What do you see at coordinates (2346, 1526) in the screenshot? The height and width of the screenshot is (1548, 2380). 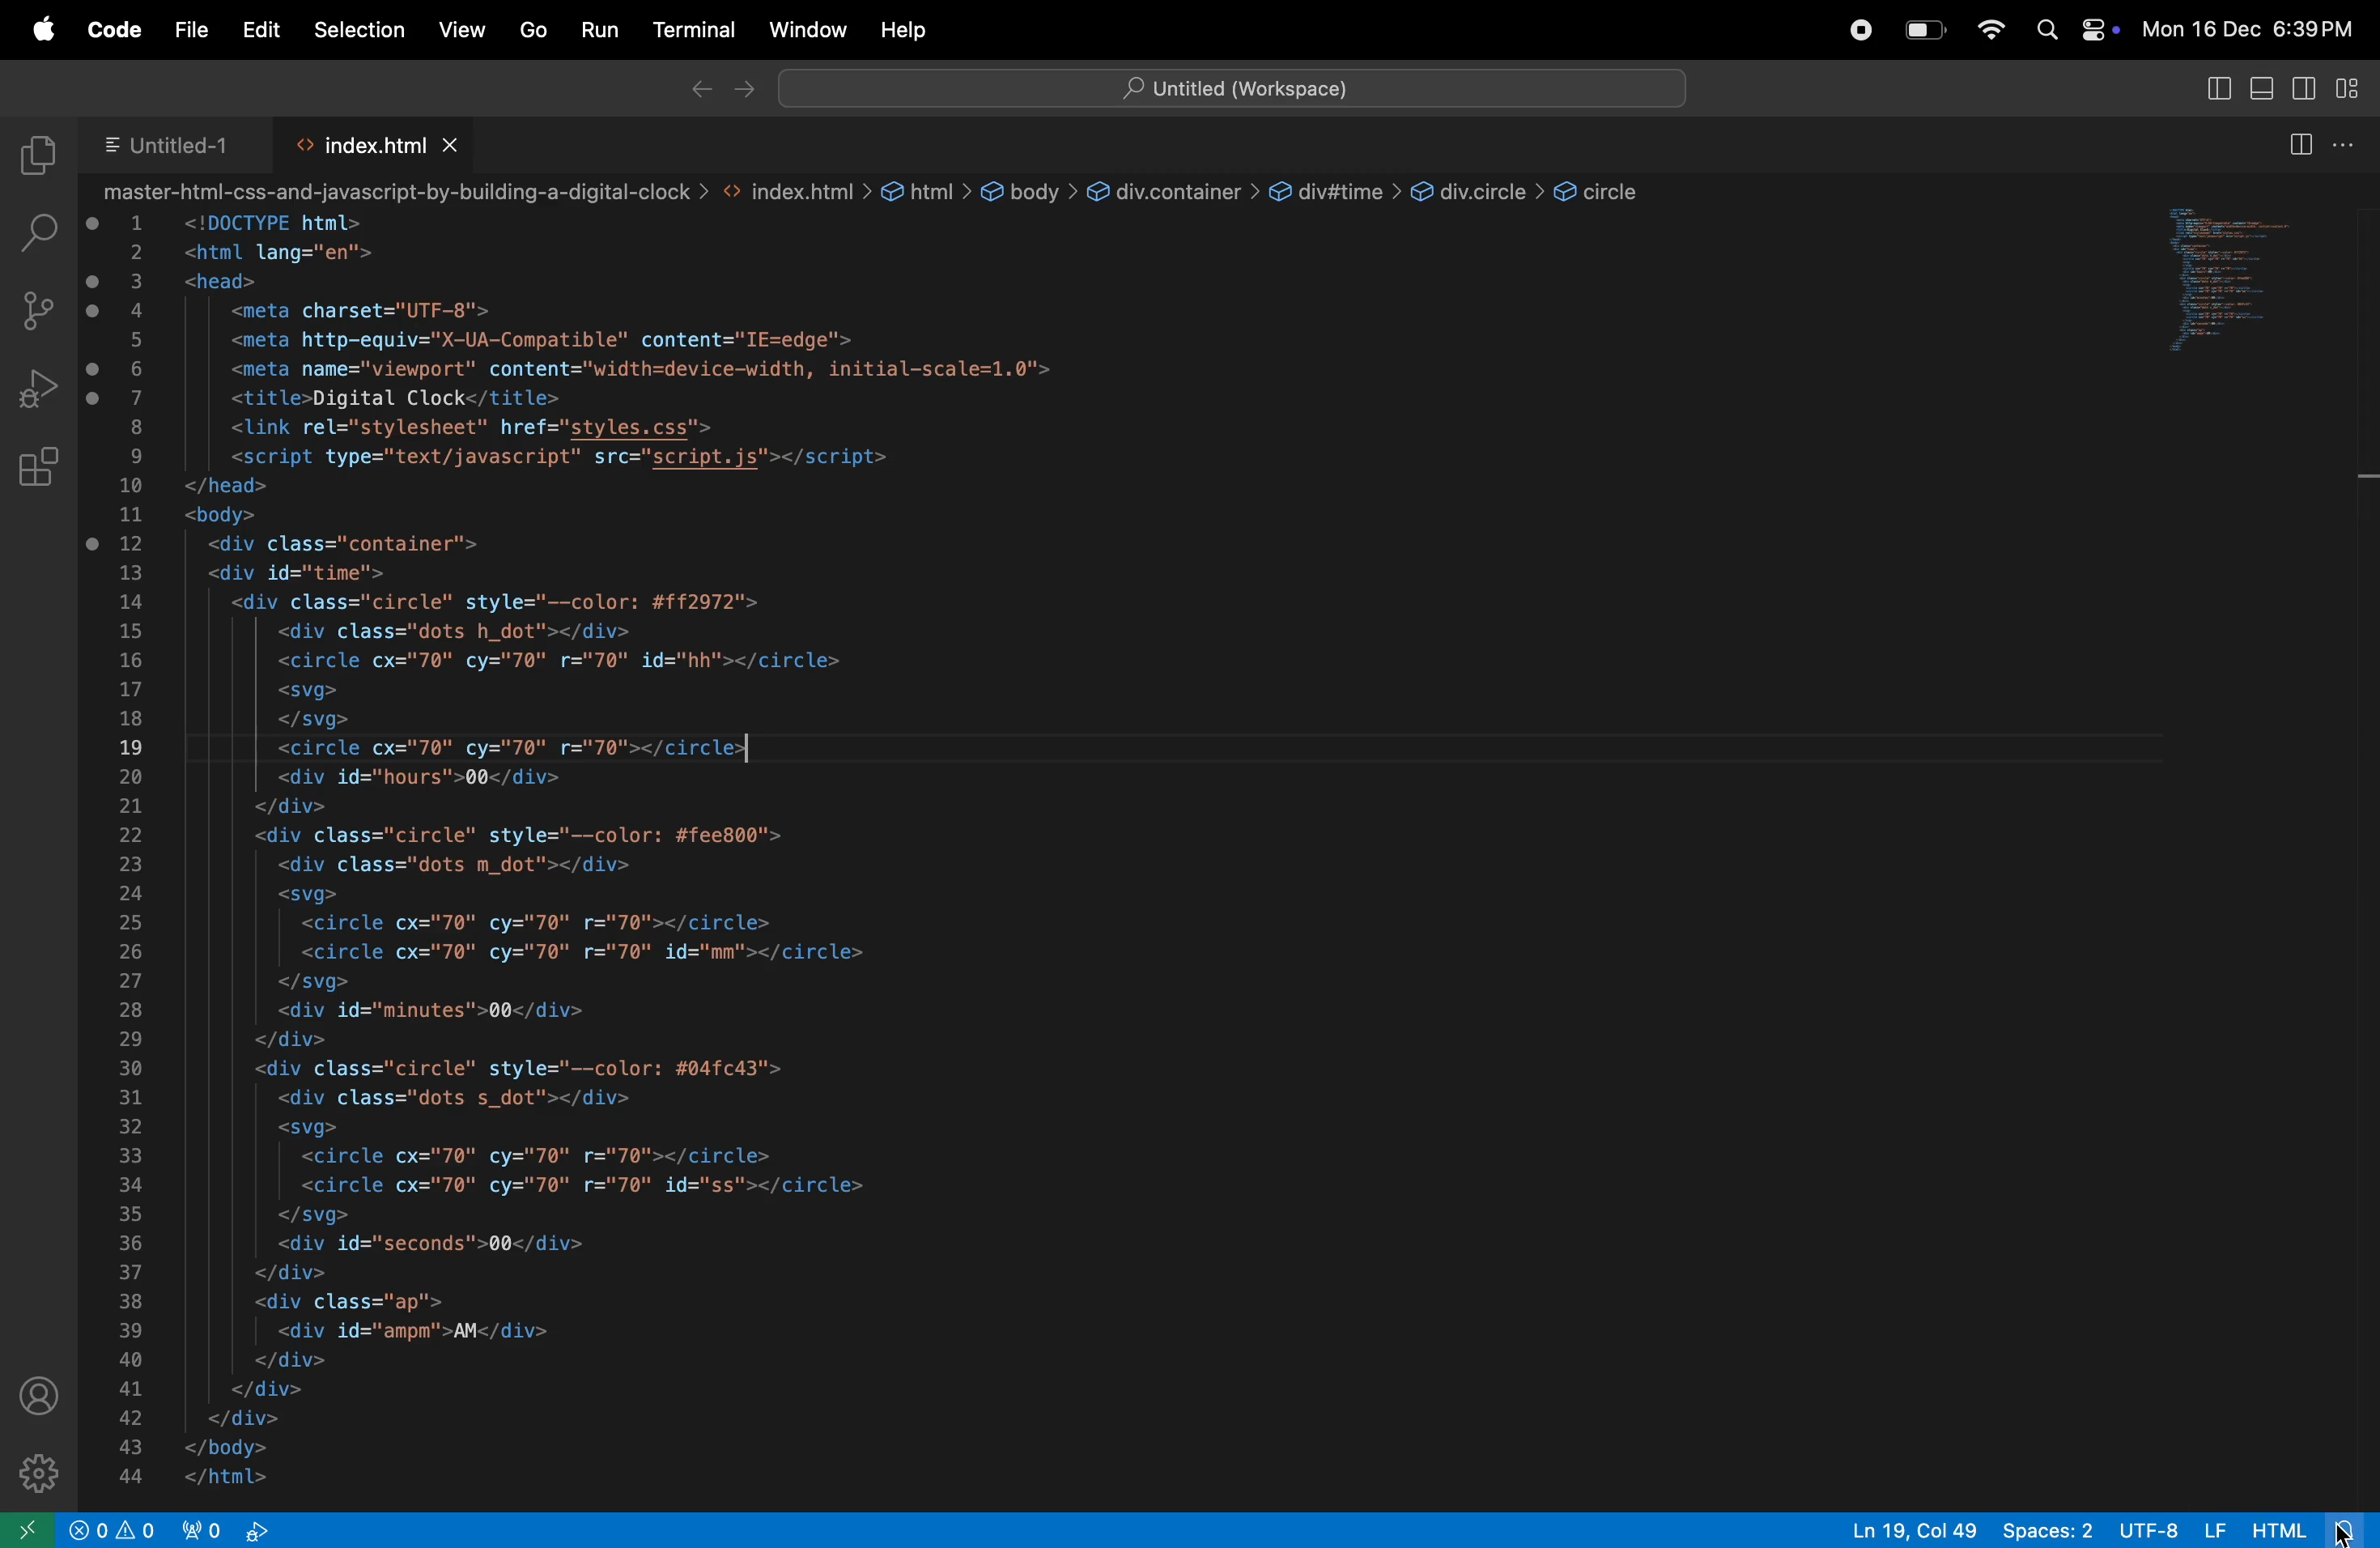 I see `view notifications` at bounding box center [2346, 1526].